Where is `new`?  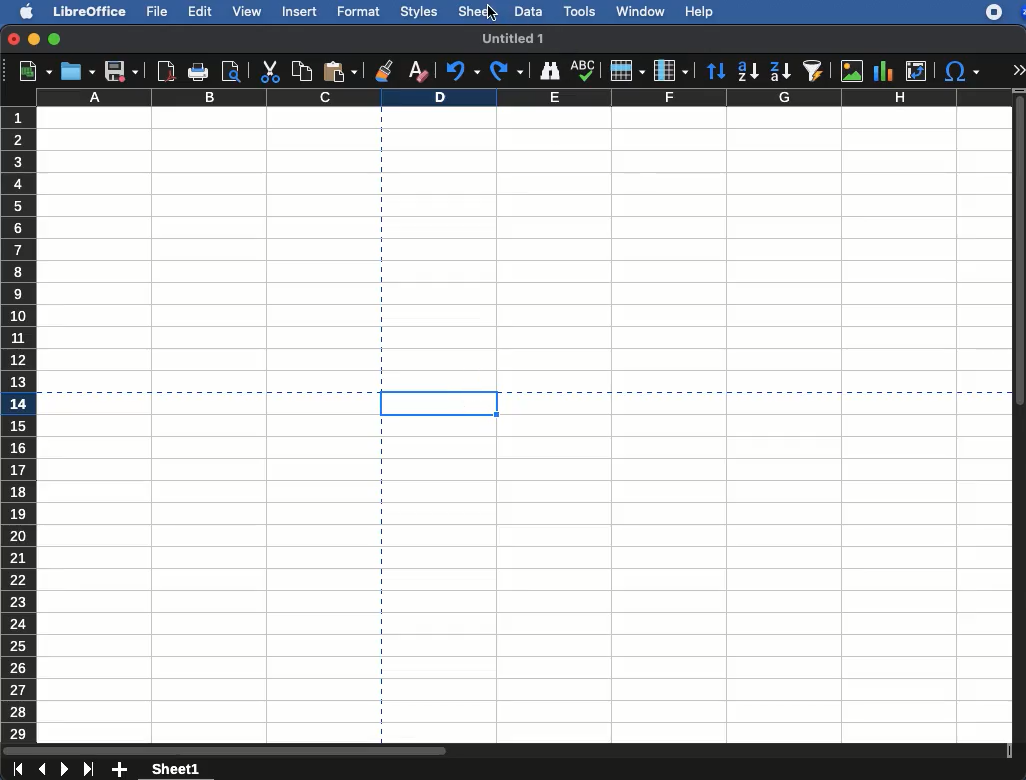 new is located at coordinates (29, 73).